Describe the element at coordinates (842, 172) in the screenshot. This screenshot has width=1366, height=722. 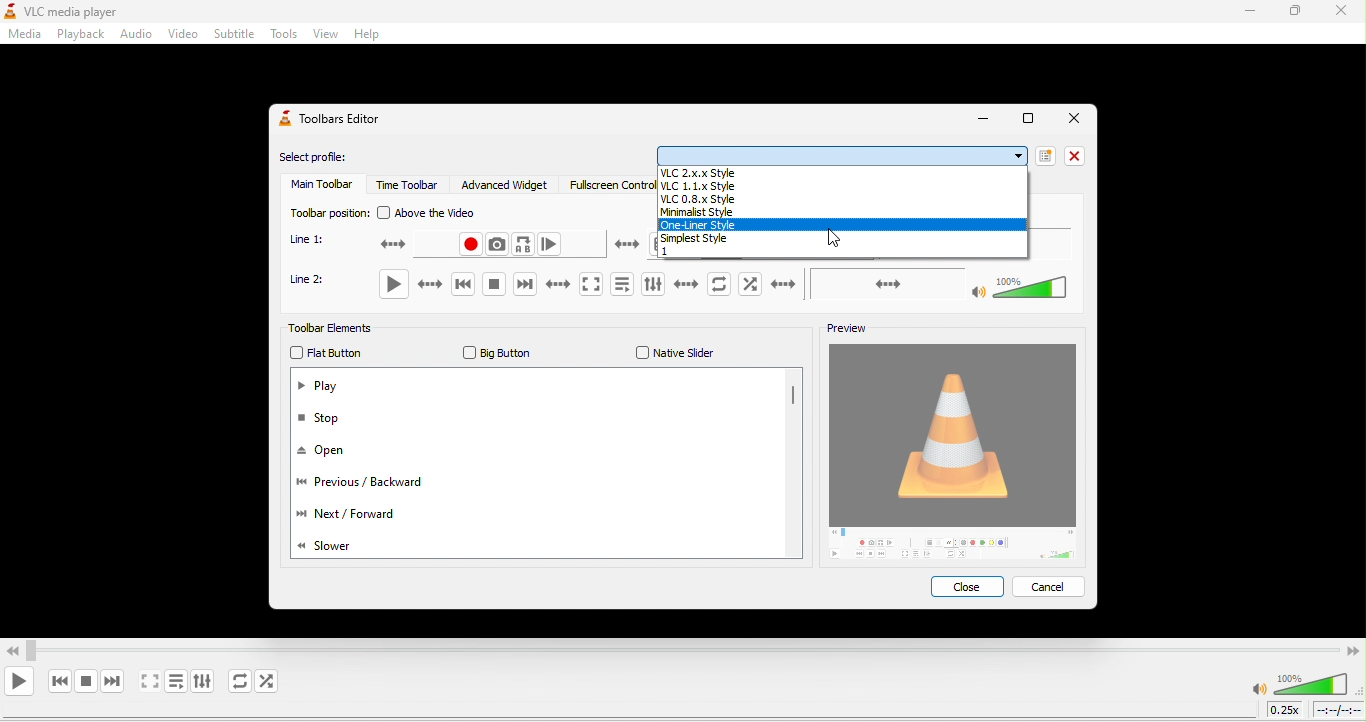
I see `vlc2.x.xstyle` at that location.